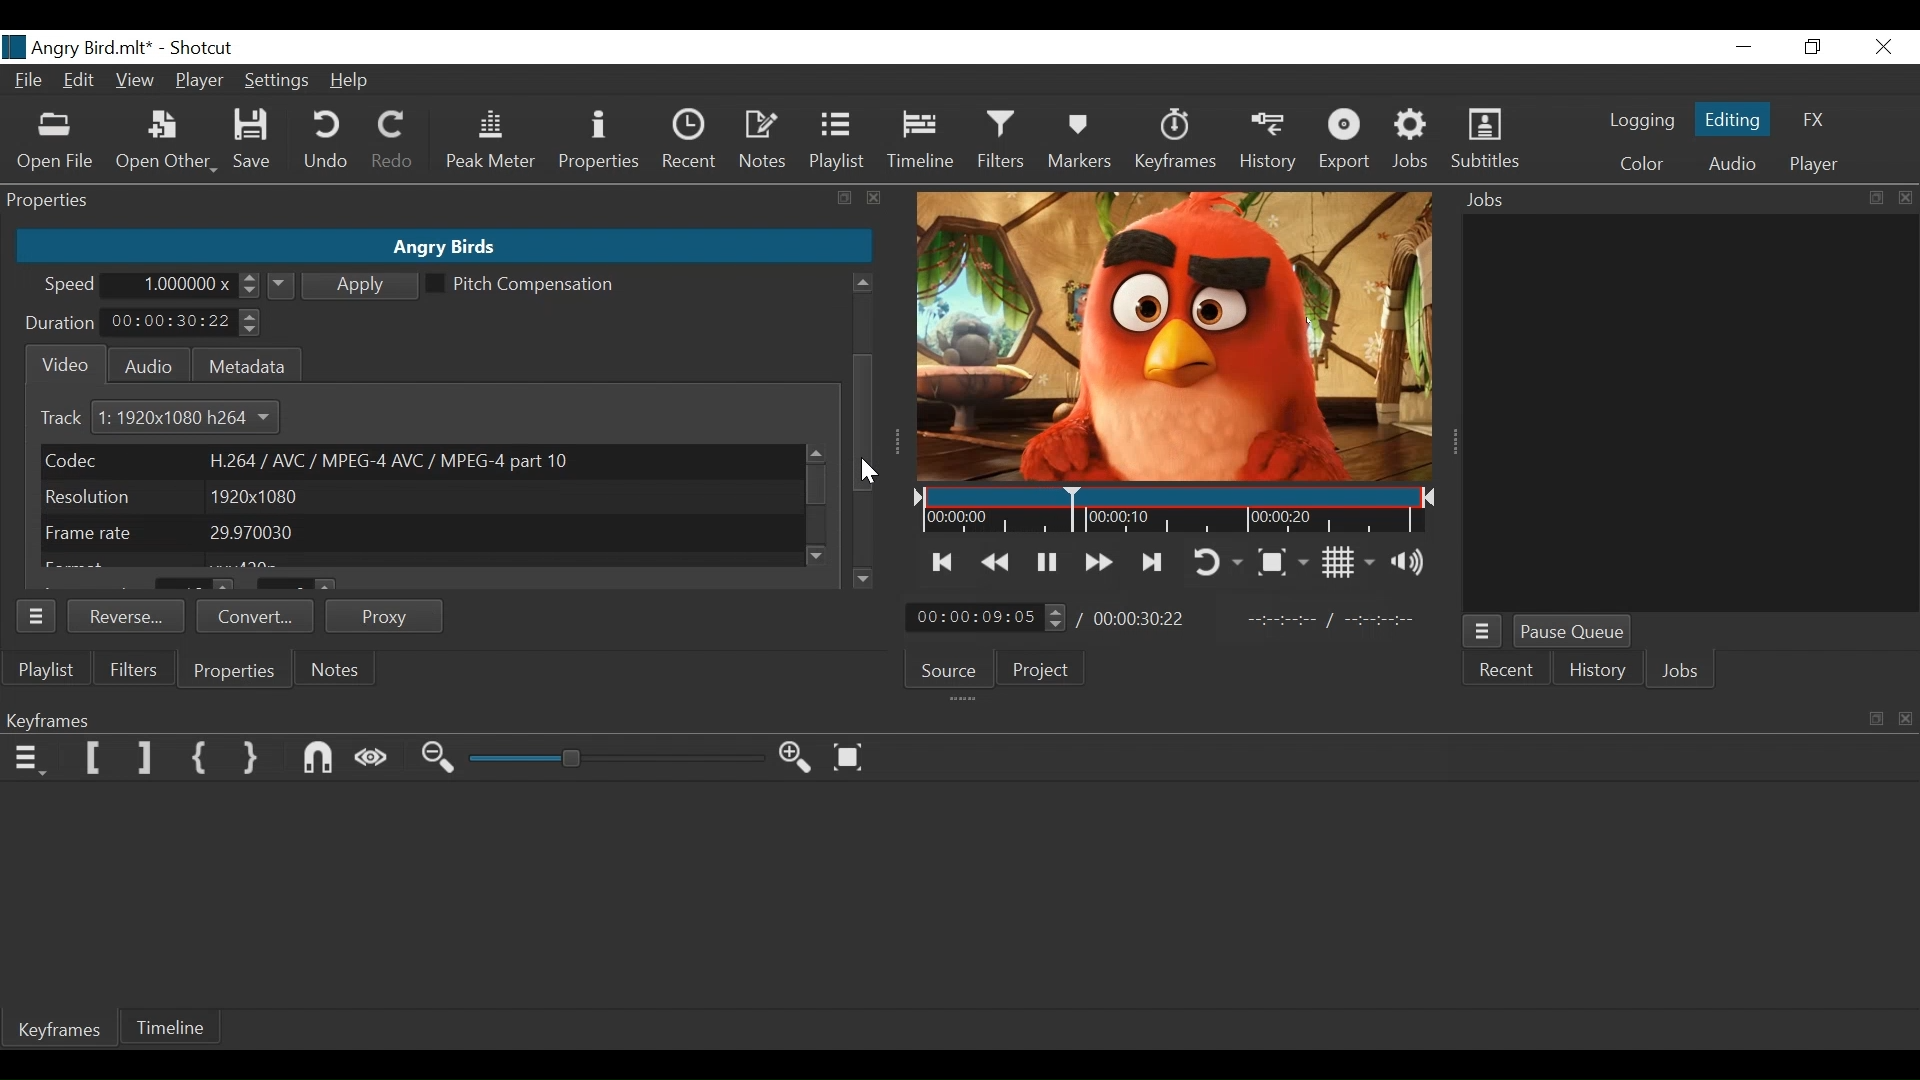 The height and width of the screenshot is (1080, 1920). What do you see at coordinates (1729, 164) in the screenshot?
I see `Audio` at bounding box center [1729, 164].